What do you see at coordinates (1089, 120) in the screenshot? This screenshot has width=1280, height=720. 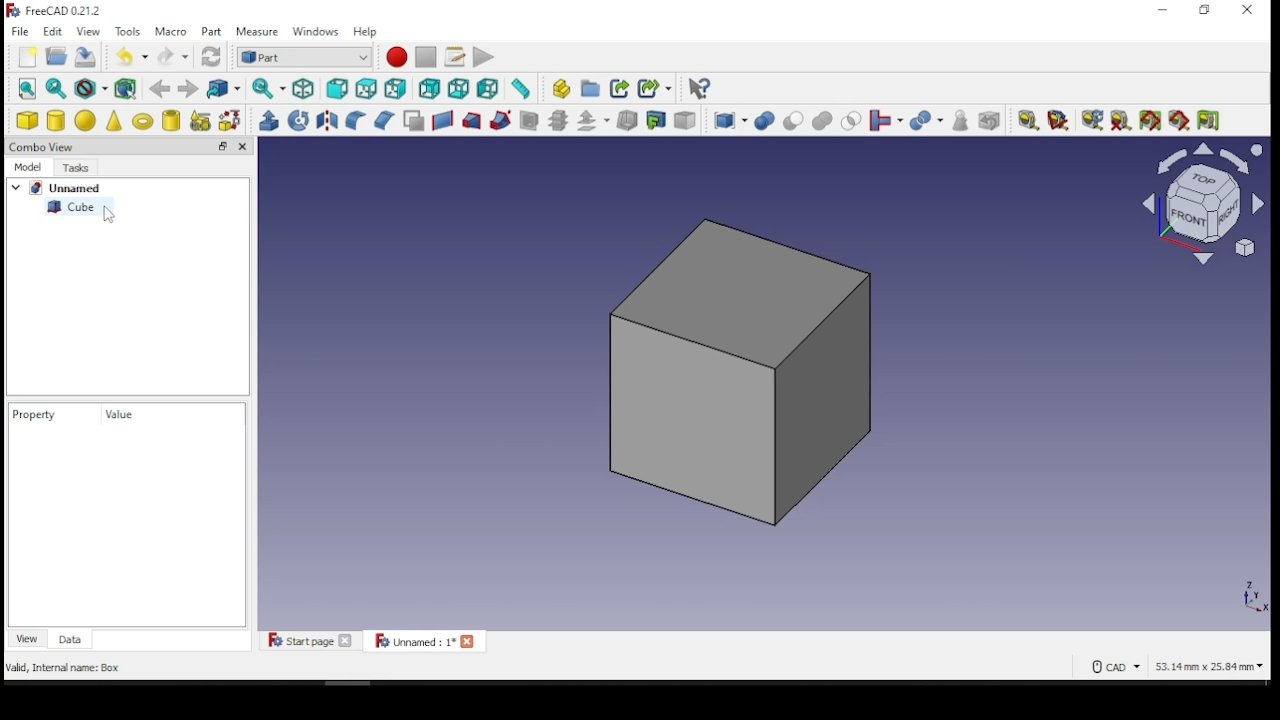 I see `refresh` at bounding box center [1089, 120].